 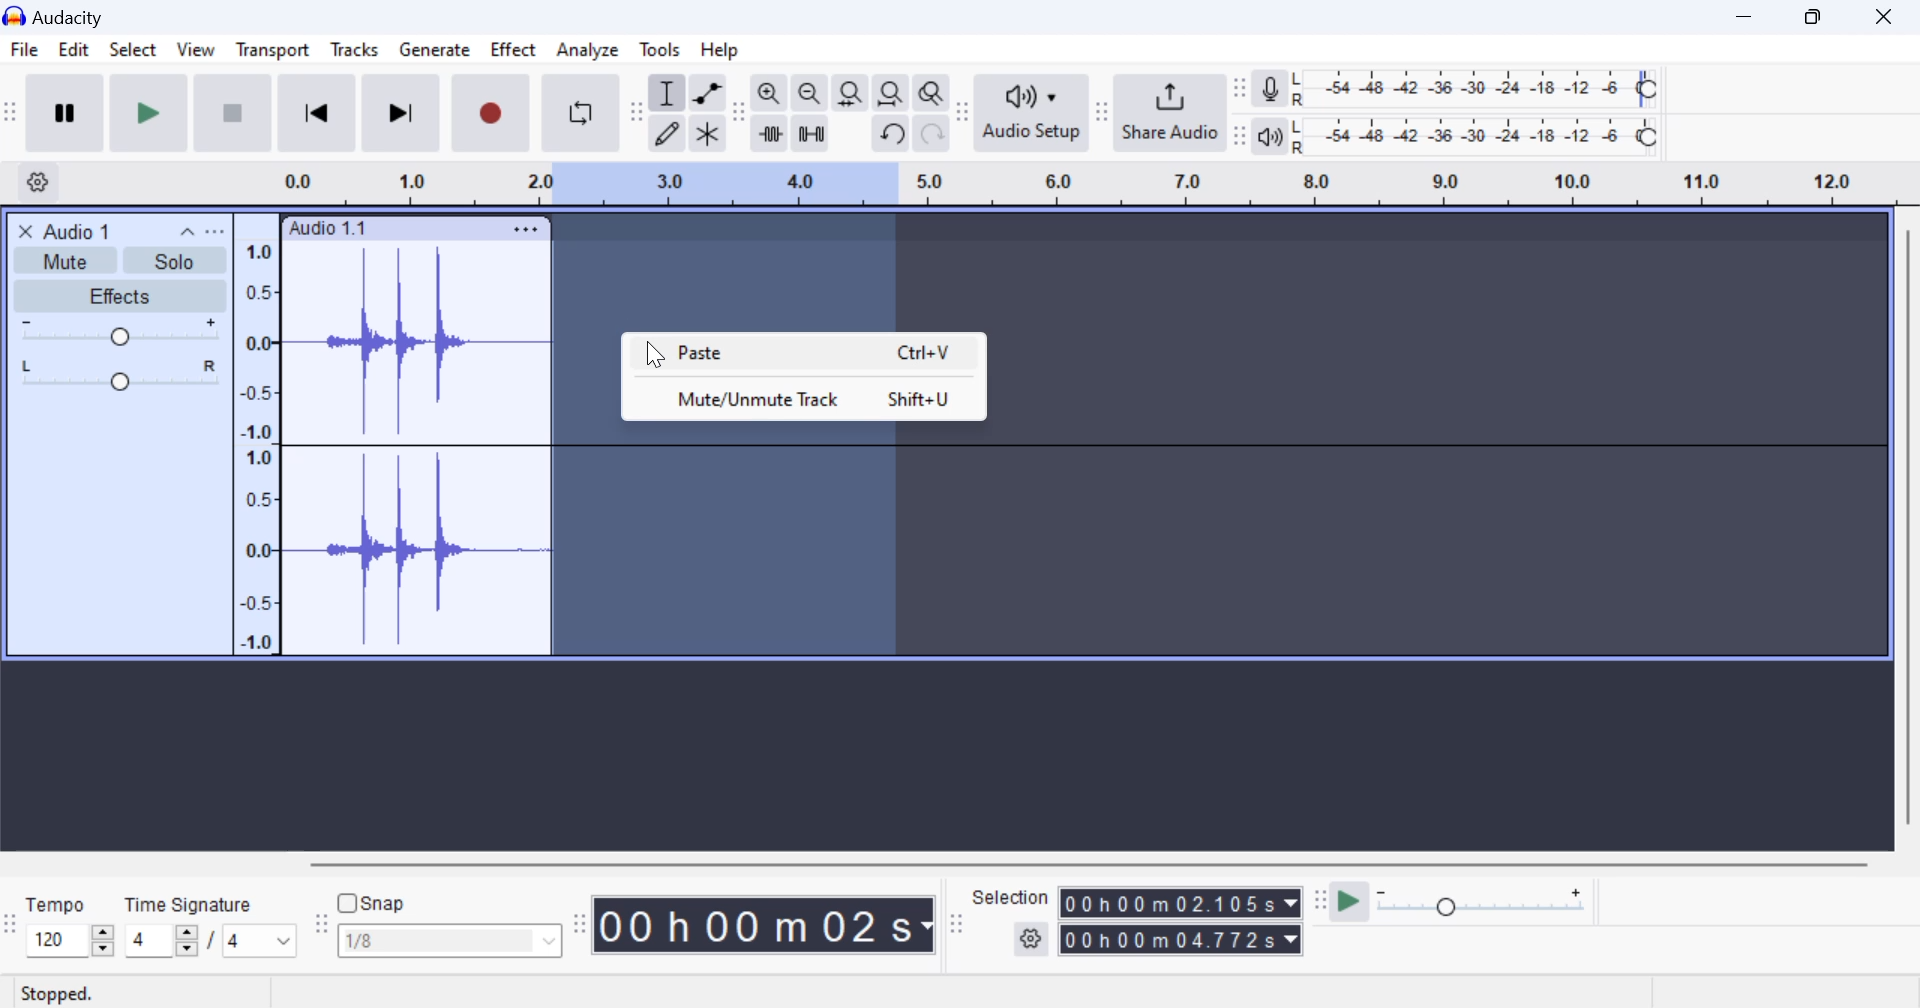 What do you see at coordinates (1475, 137) in the screenshot?
I see `Playback Level` at bounding box center [1475, 137].